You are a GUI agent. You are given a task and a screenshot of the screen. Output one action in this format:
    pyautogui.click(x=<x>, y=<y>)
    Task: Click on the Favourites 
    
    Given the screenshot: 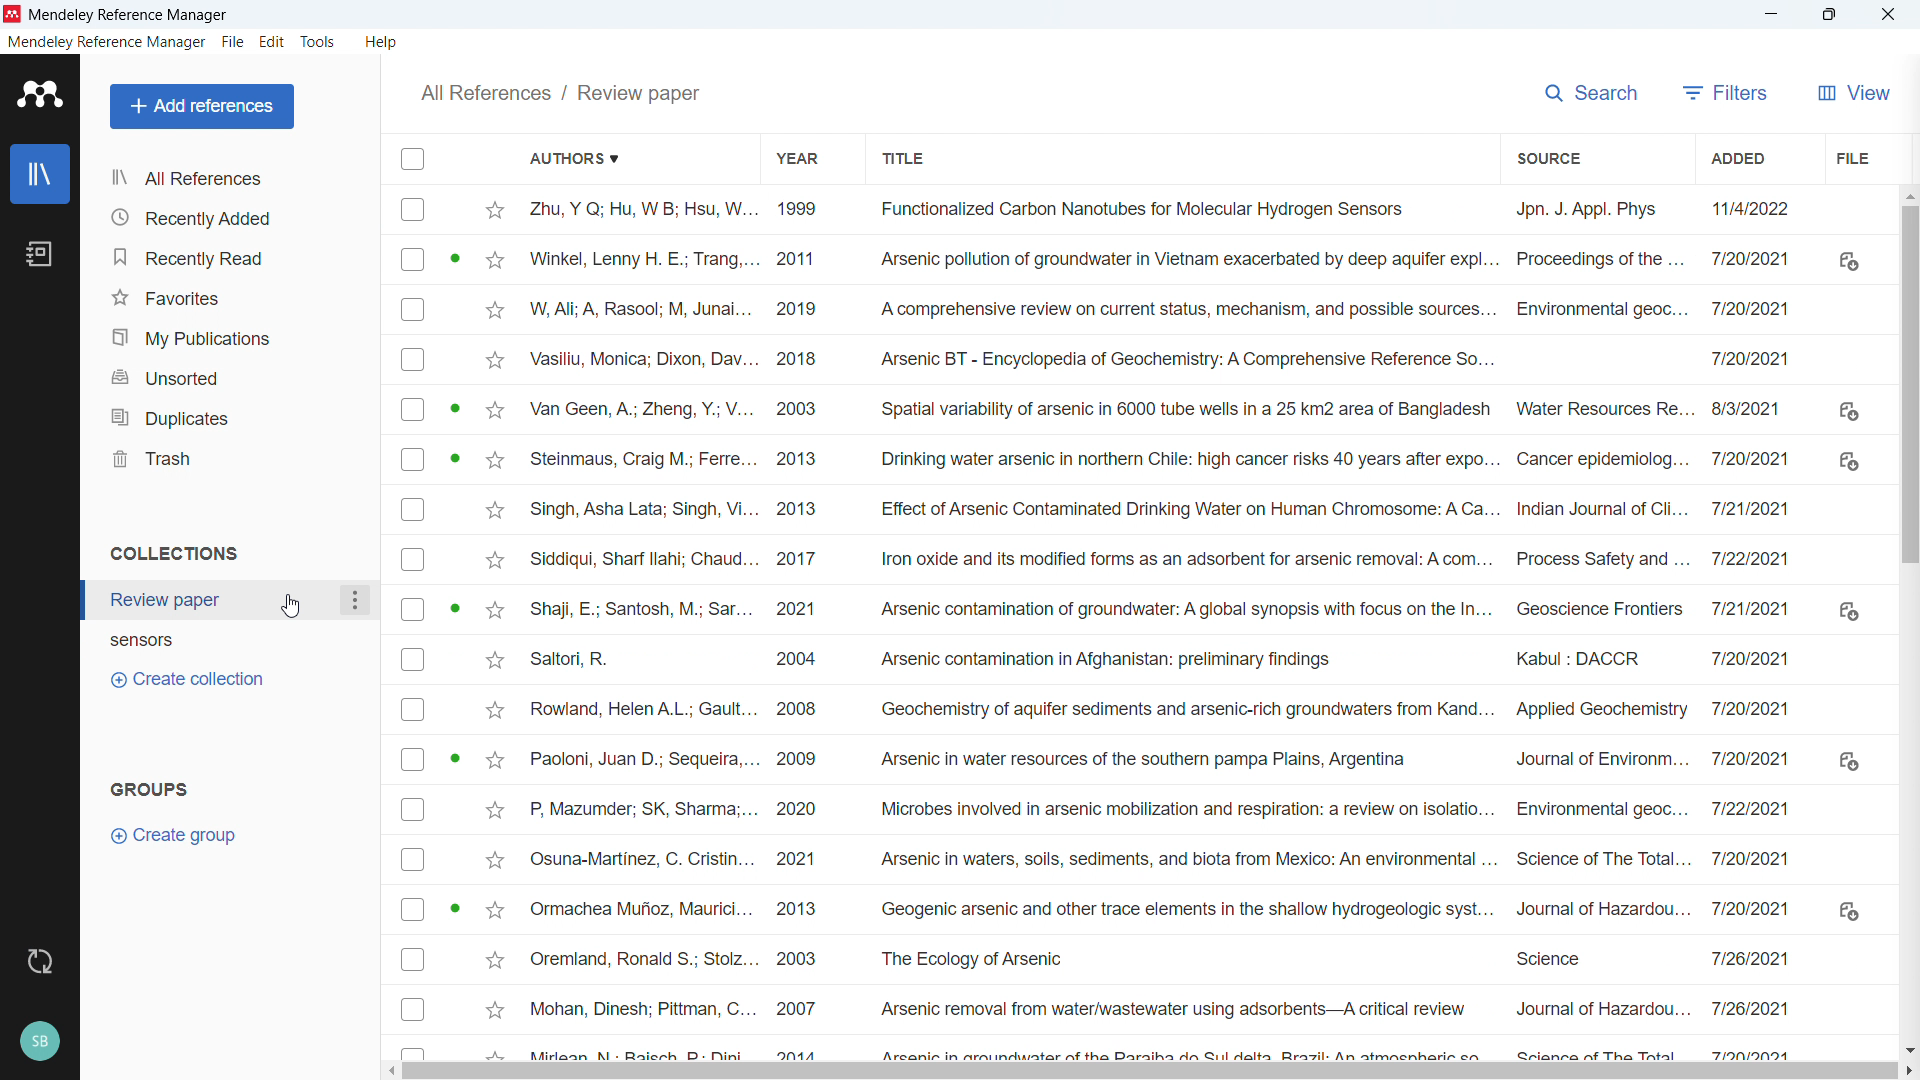 What is the action you would take?
    pyautogui.click(x=234, y=299)
    